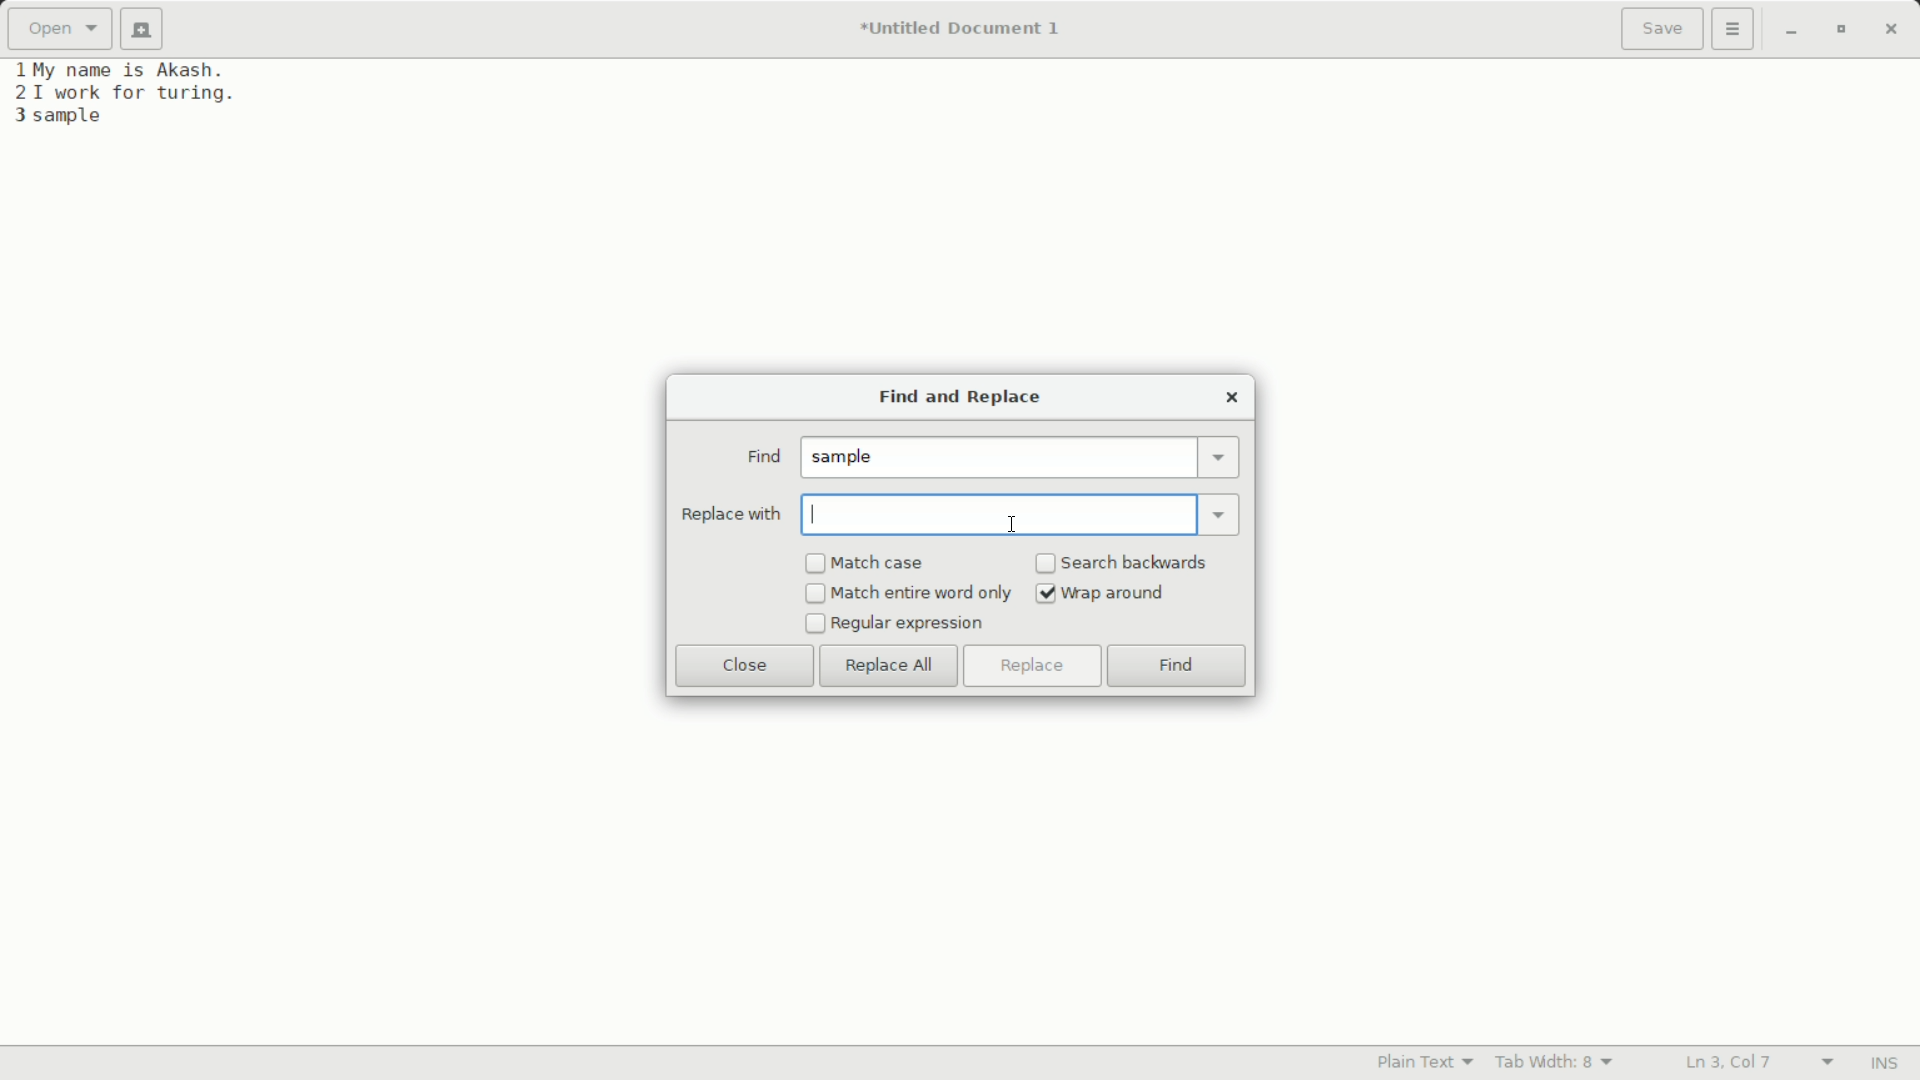 The height and width of the screenshot is (1080, 1920). What do you see at coordinates (1883, 1064) in the screenshot?
I see `INS` at bounding box center [1883, 1064].